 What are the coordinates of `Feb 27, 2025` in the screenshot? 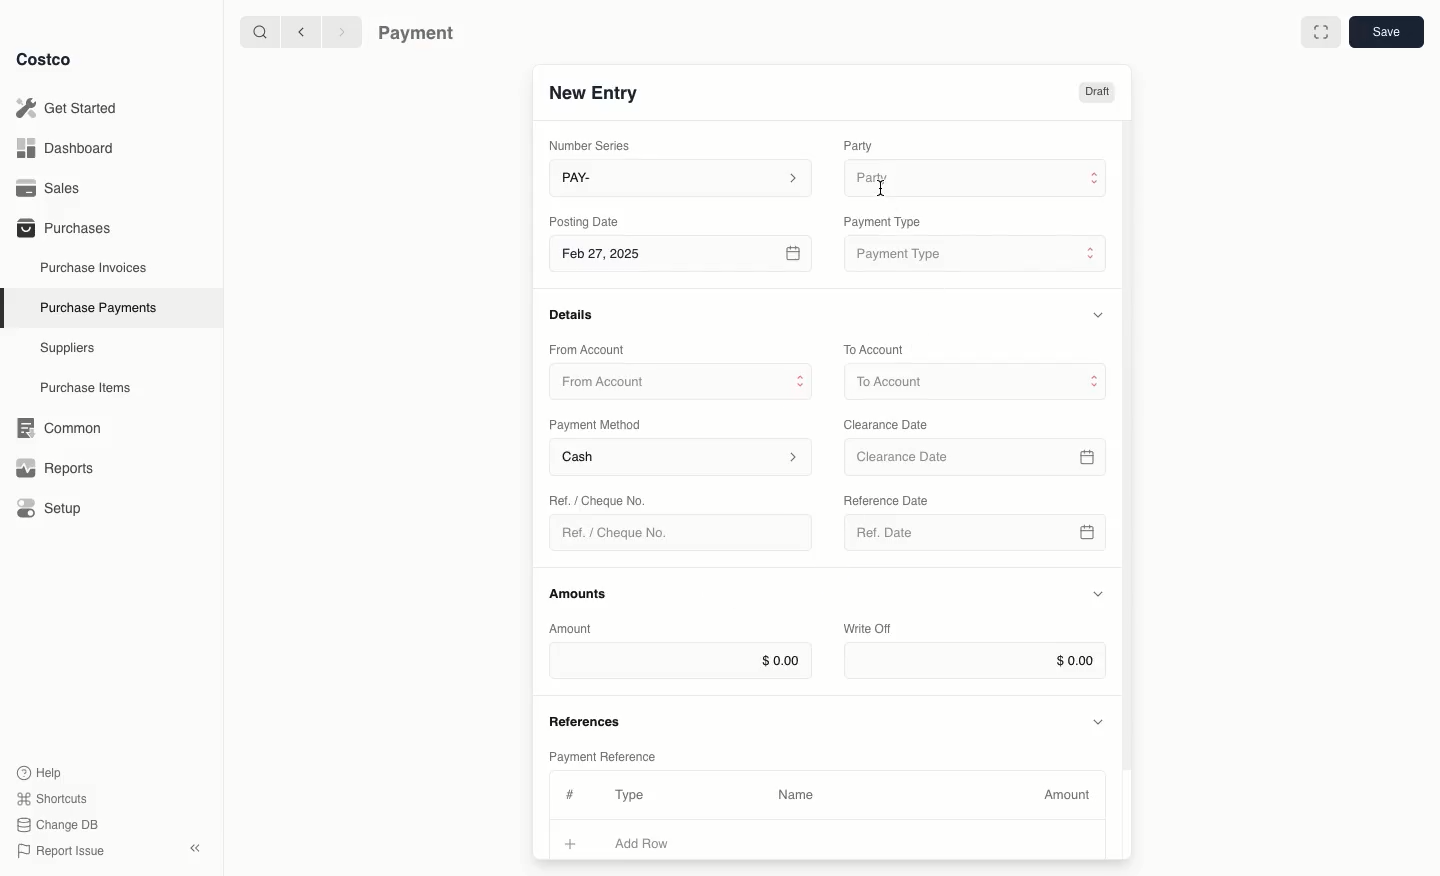 It's located at (683, 257).